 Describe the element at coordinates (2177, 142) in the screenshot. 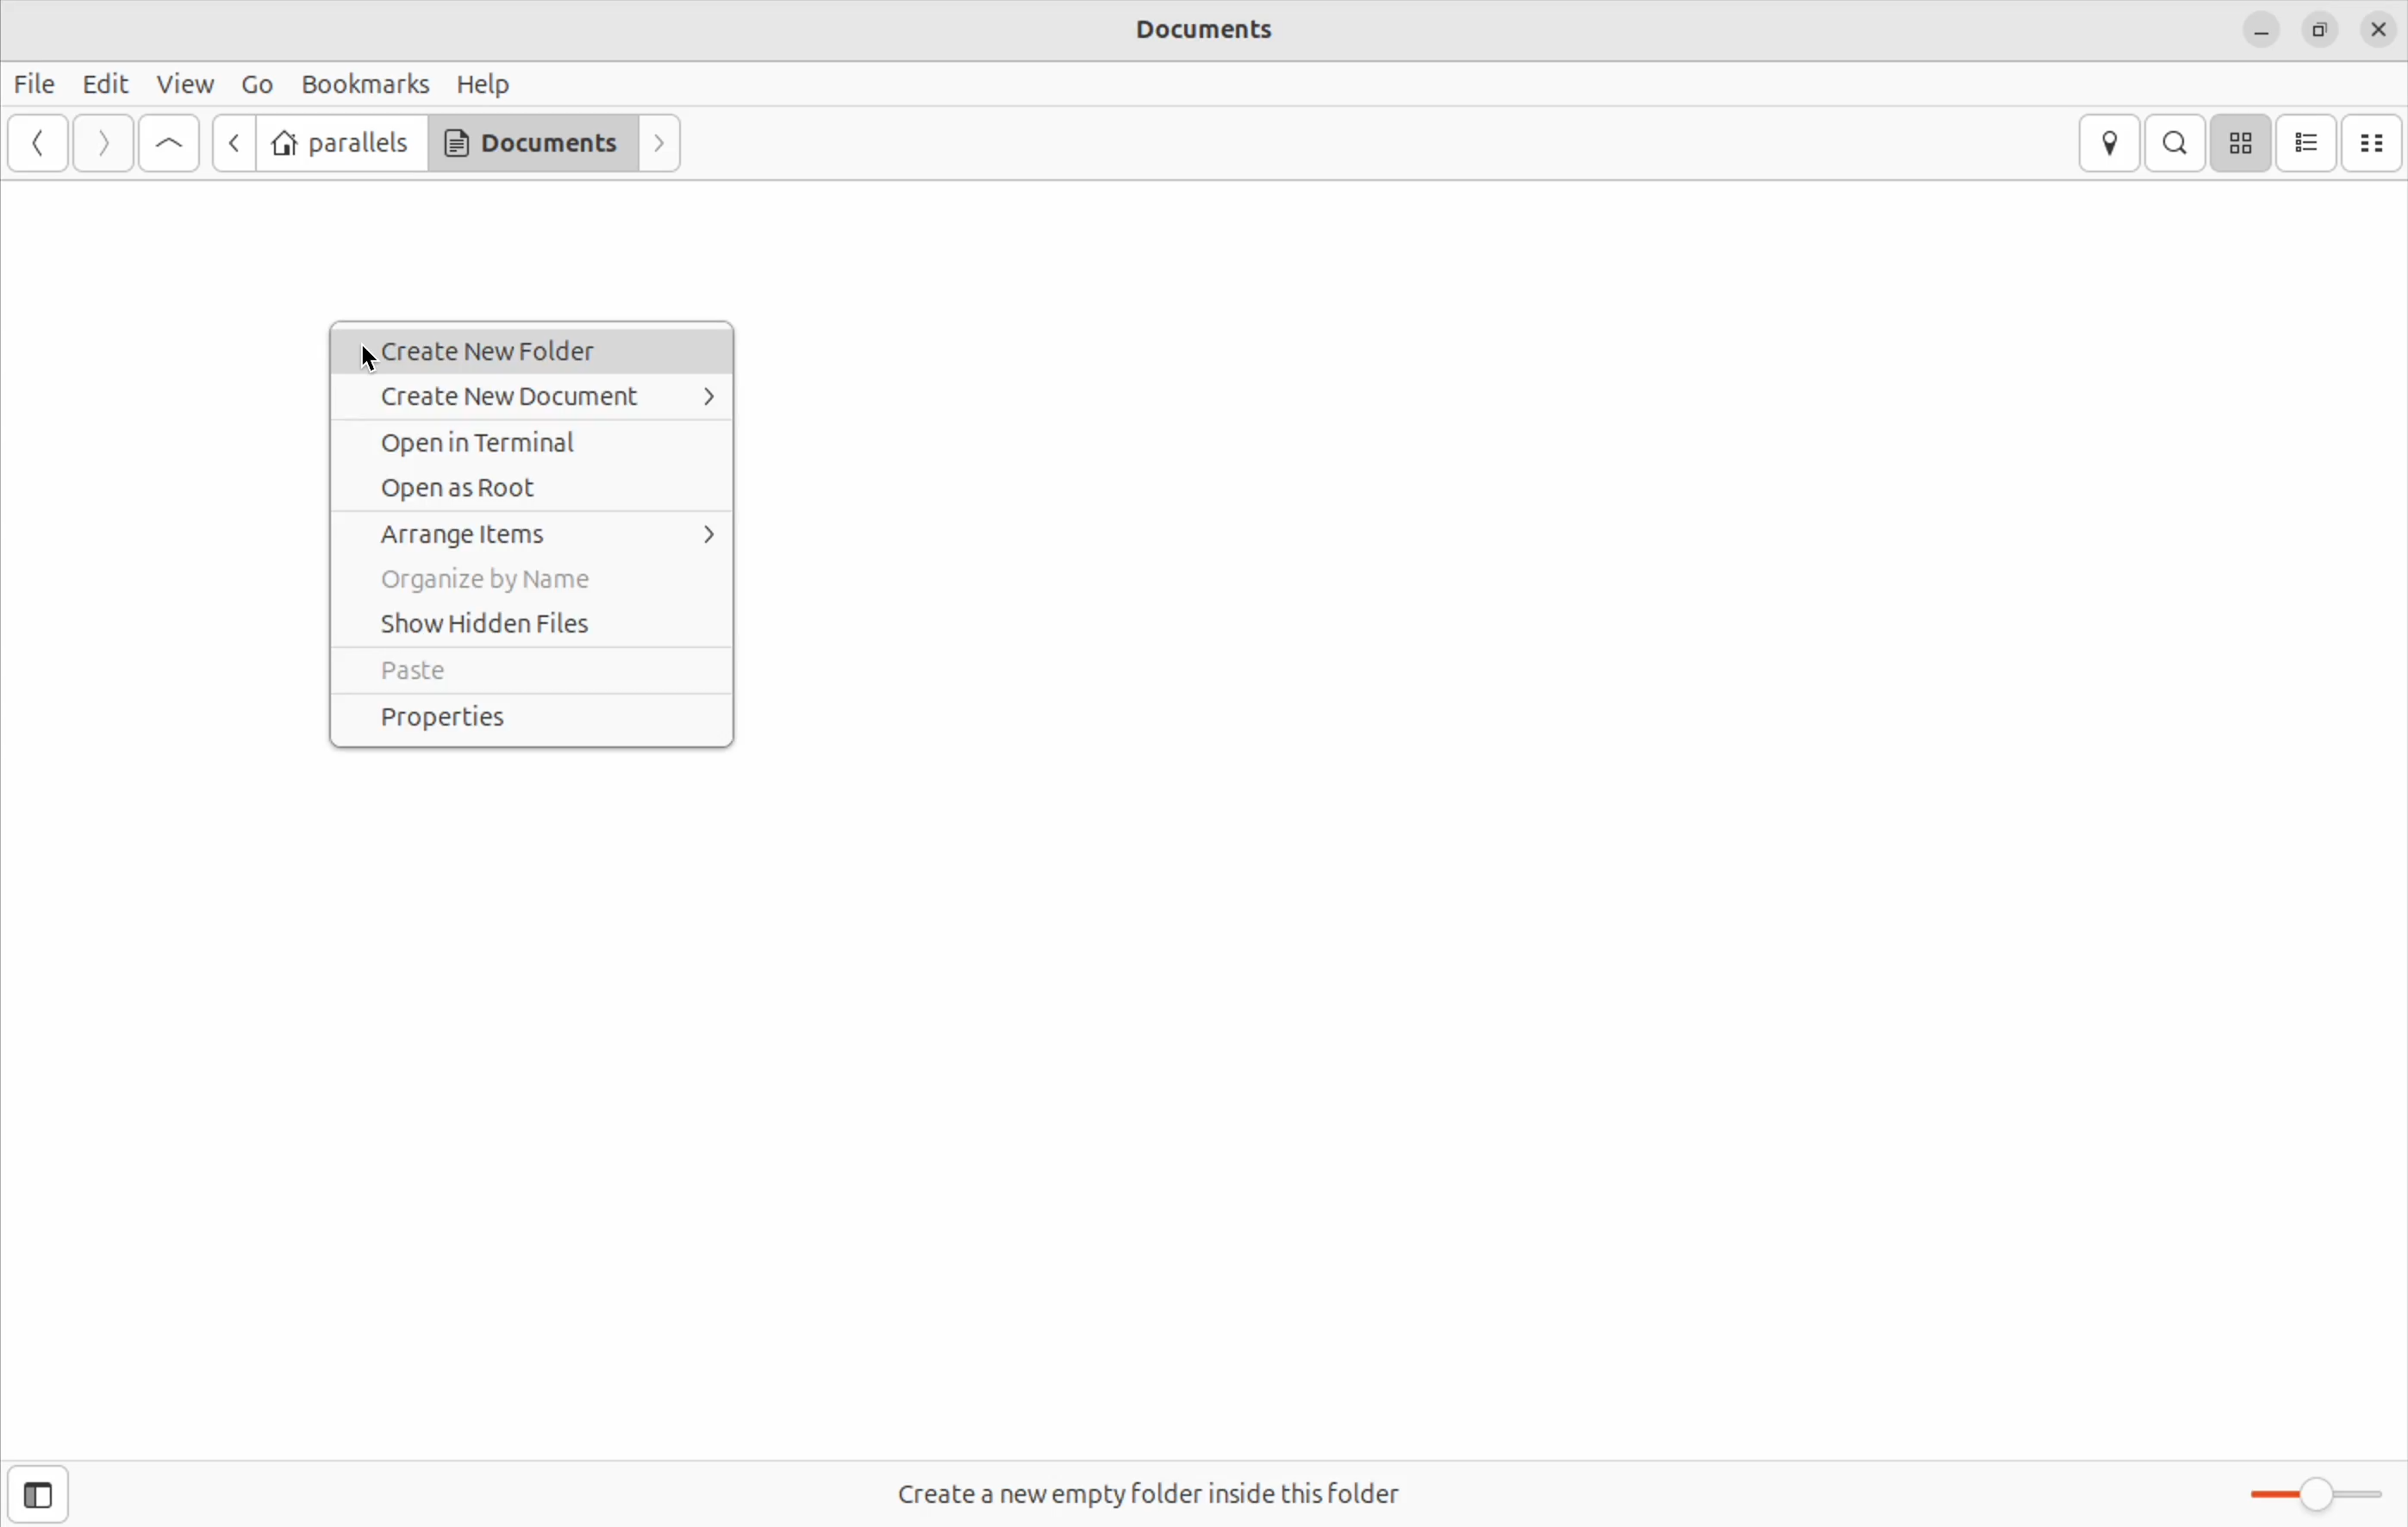

I see `search` at that location.